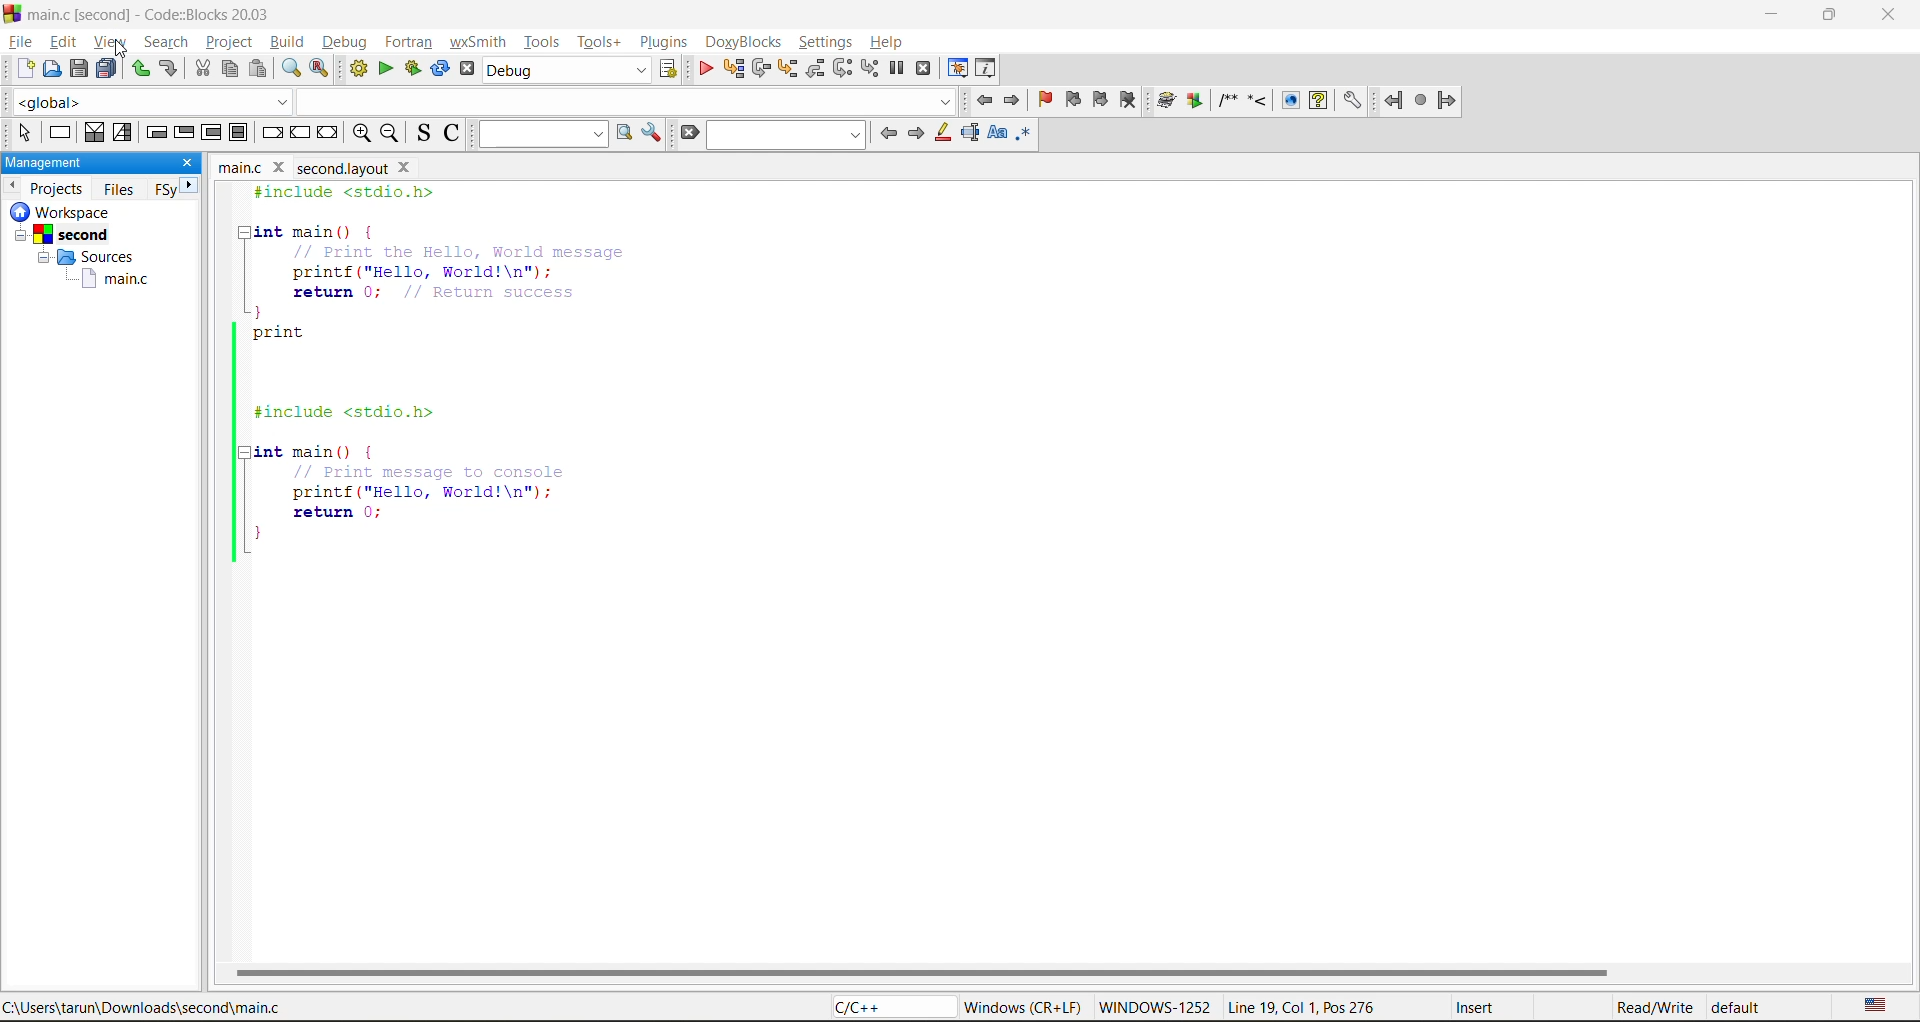 The image size is (1920, 1022). What do you see at coordinates (75, 67) in the screenshot?
I see `save` at bounding box center [75, 67].